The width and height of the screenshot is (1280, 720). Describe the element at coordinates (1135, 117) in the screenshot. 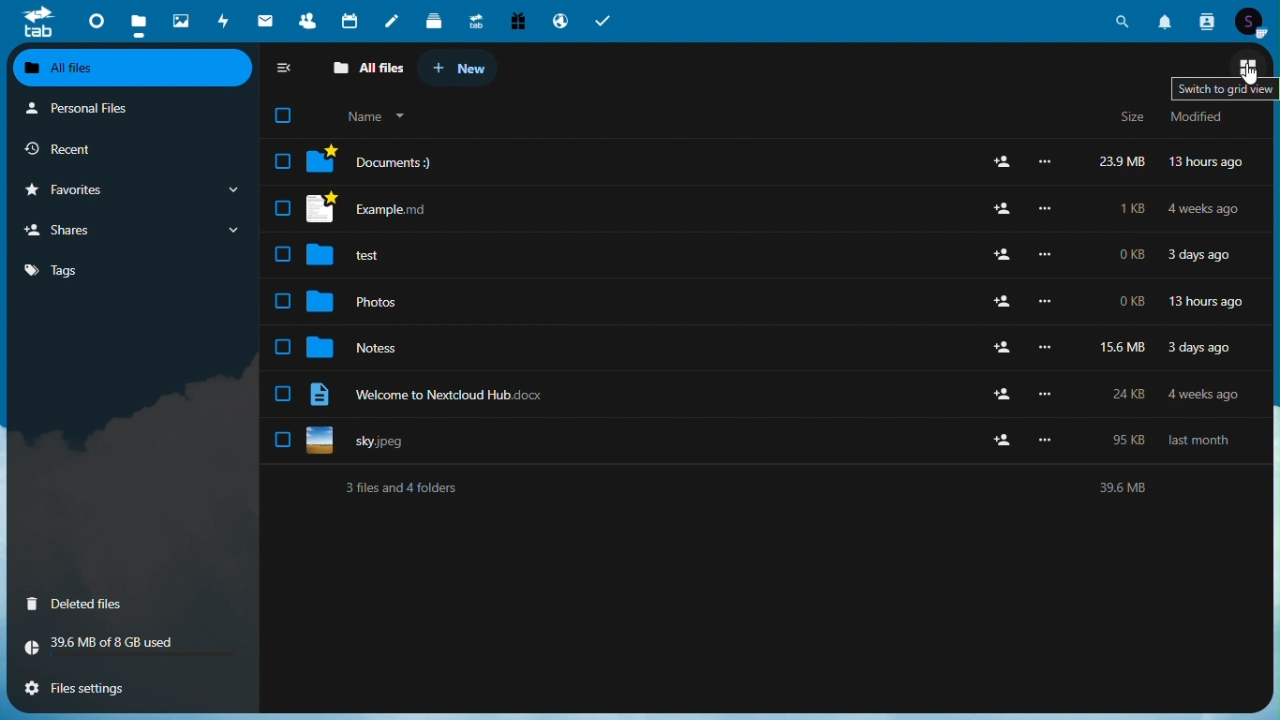

I see `size` at that location.